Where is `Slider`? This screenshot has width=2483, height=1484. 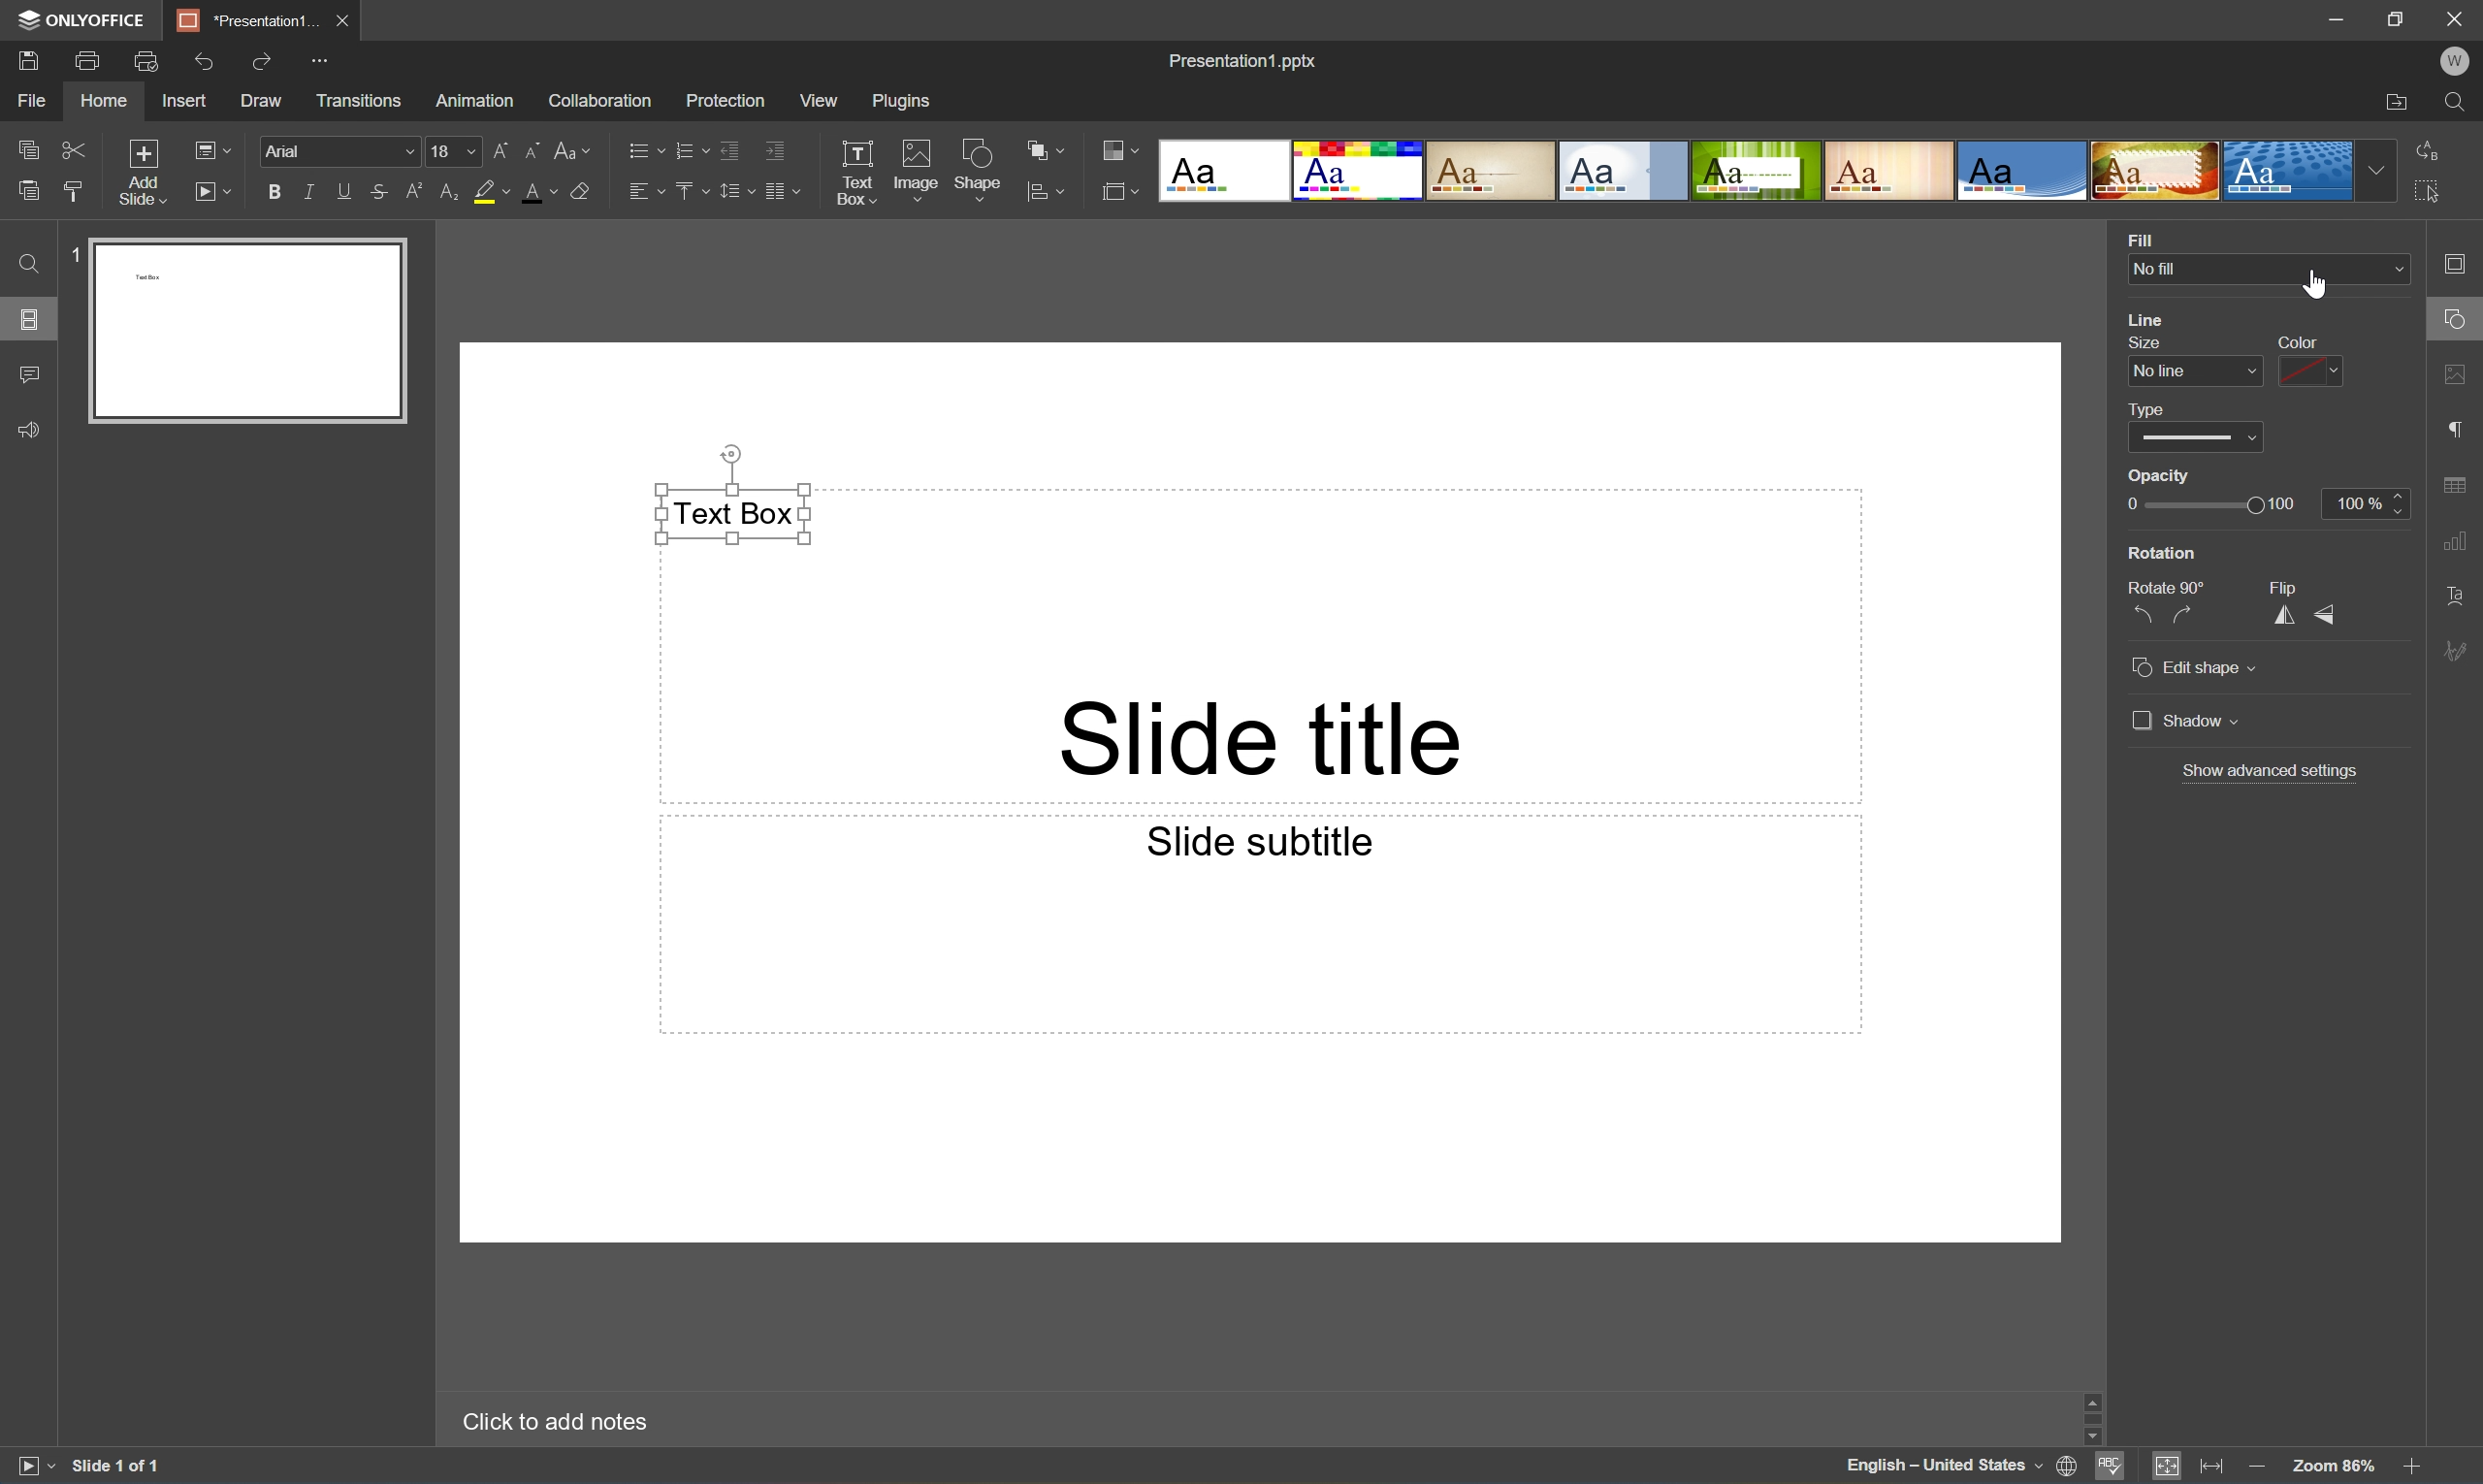
Slider is located at coordinates (2198, 439).